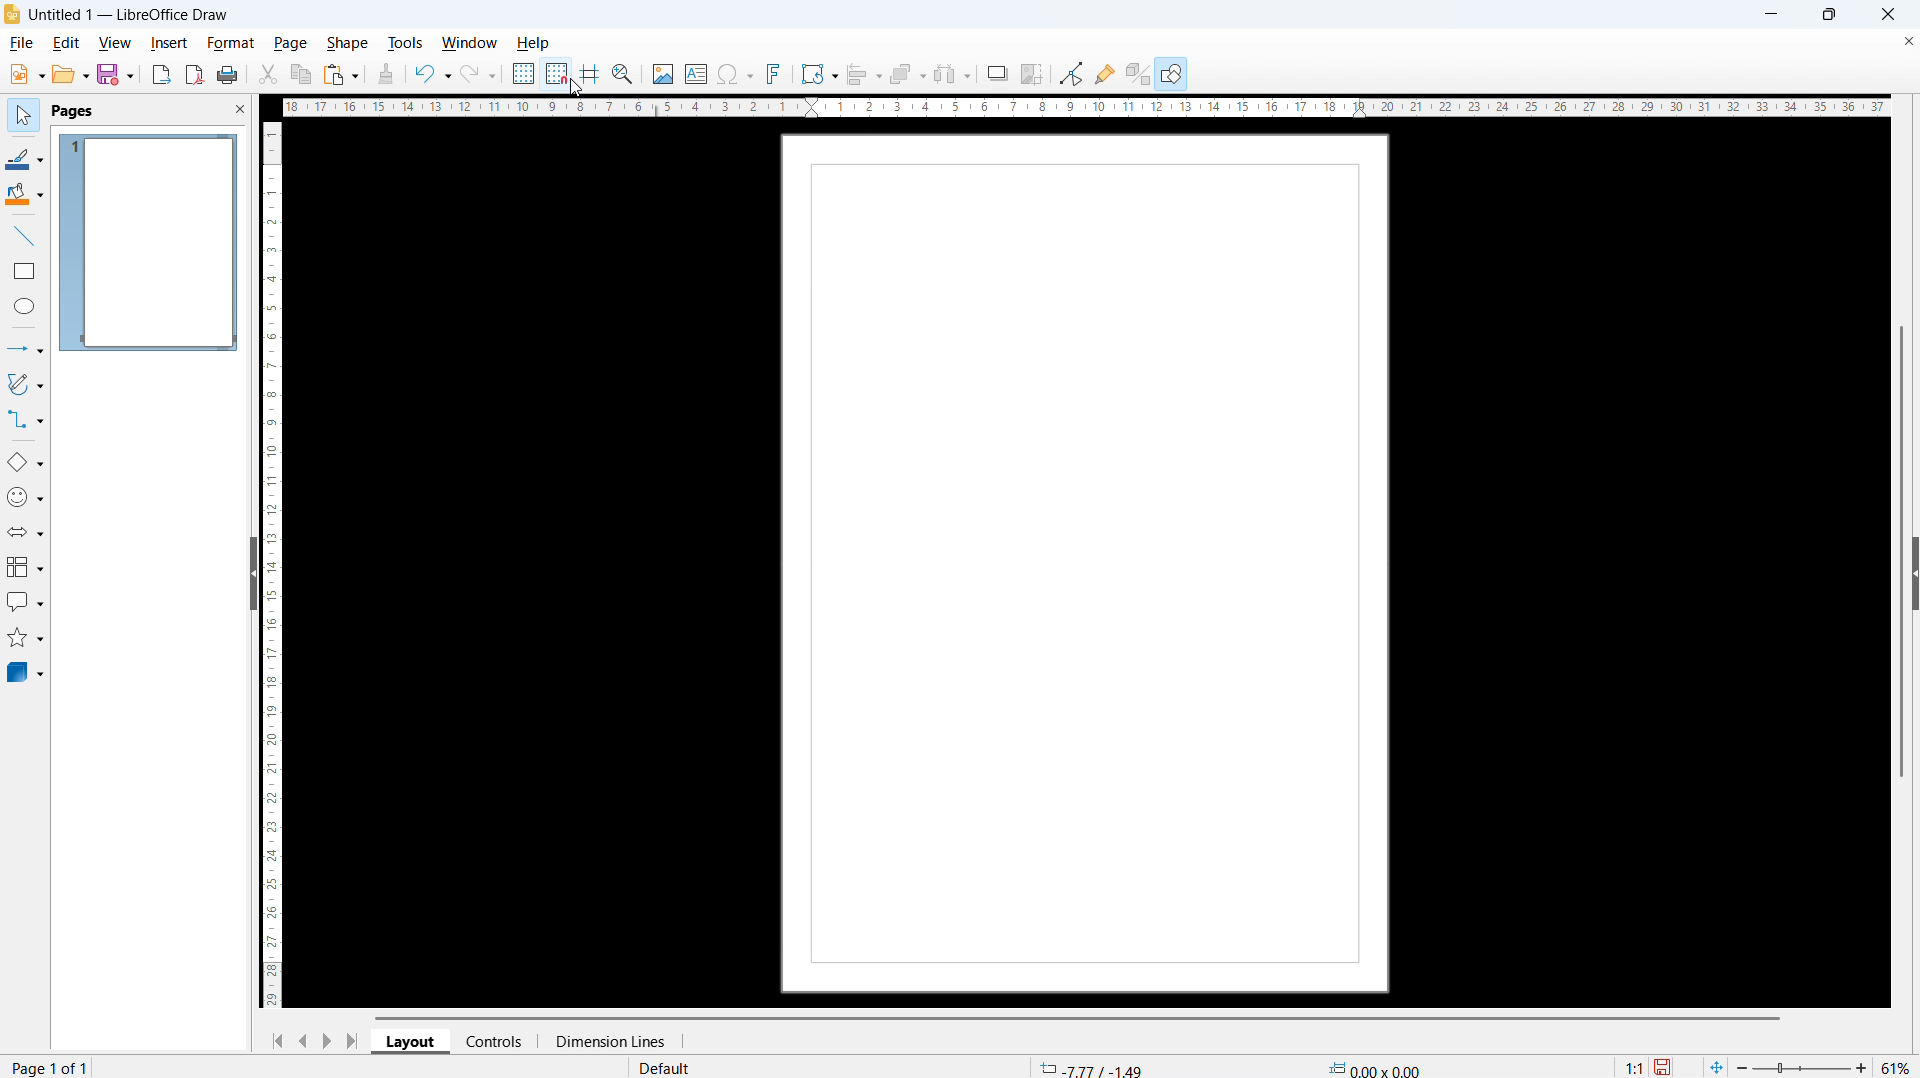  I want to click on paste , so click(340, 74).